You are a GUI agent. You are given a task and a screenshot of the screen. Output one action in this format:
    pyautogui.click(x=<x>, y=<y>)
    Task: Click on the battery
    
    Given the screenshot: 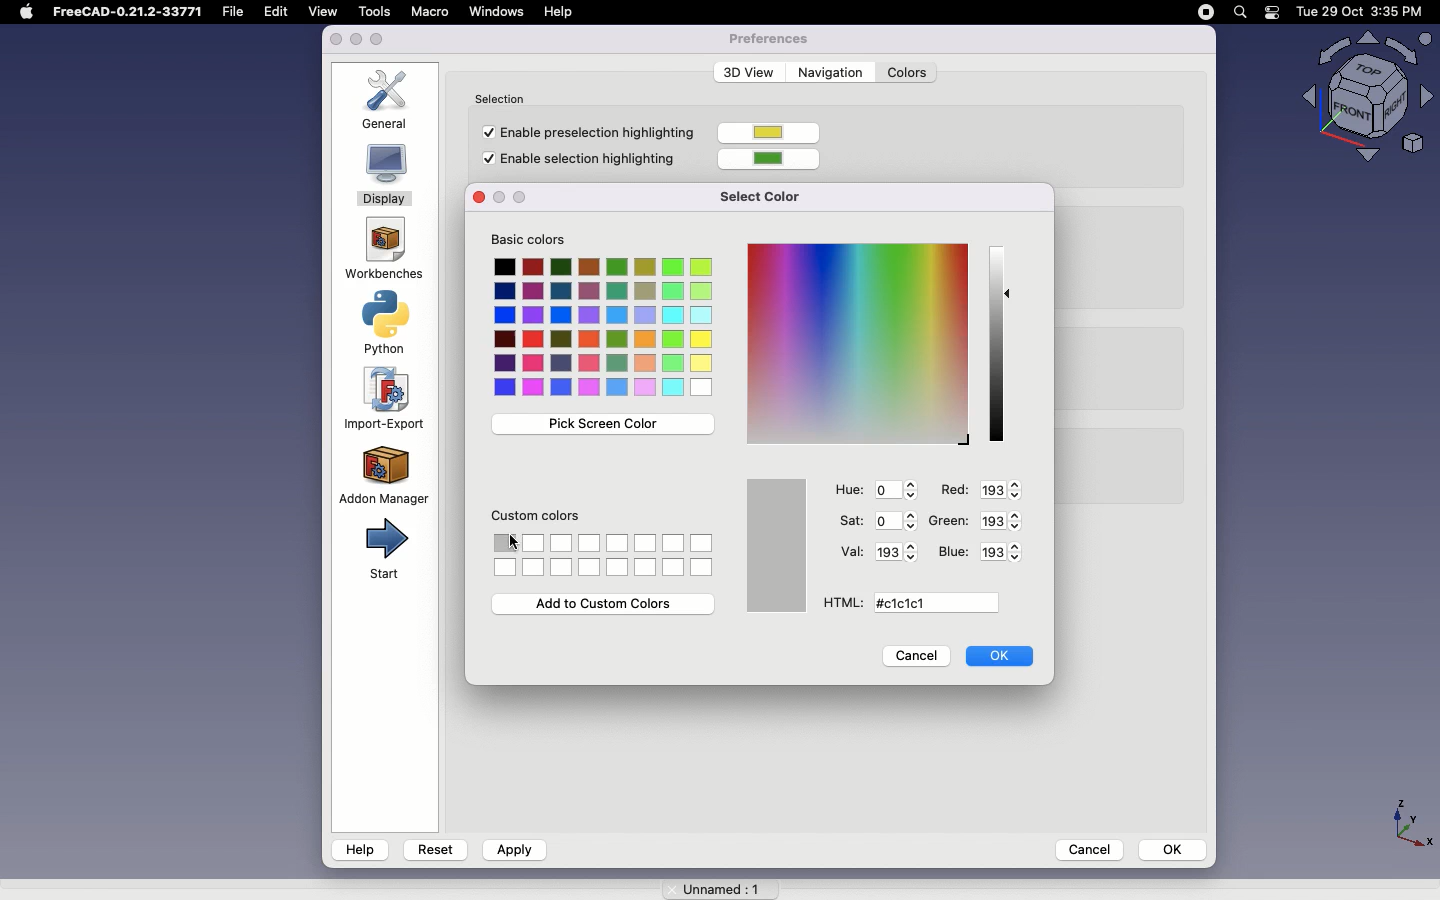 What is the action you would take?
    pyautogui.click(x=1273, y=14)
    